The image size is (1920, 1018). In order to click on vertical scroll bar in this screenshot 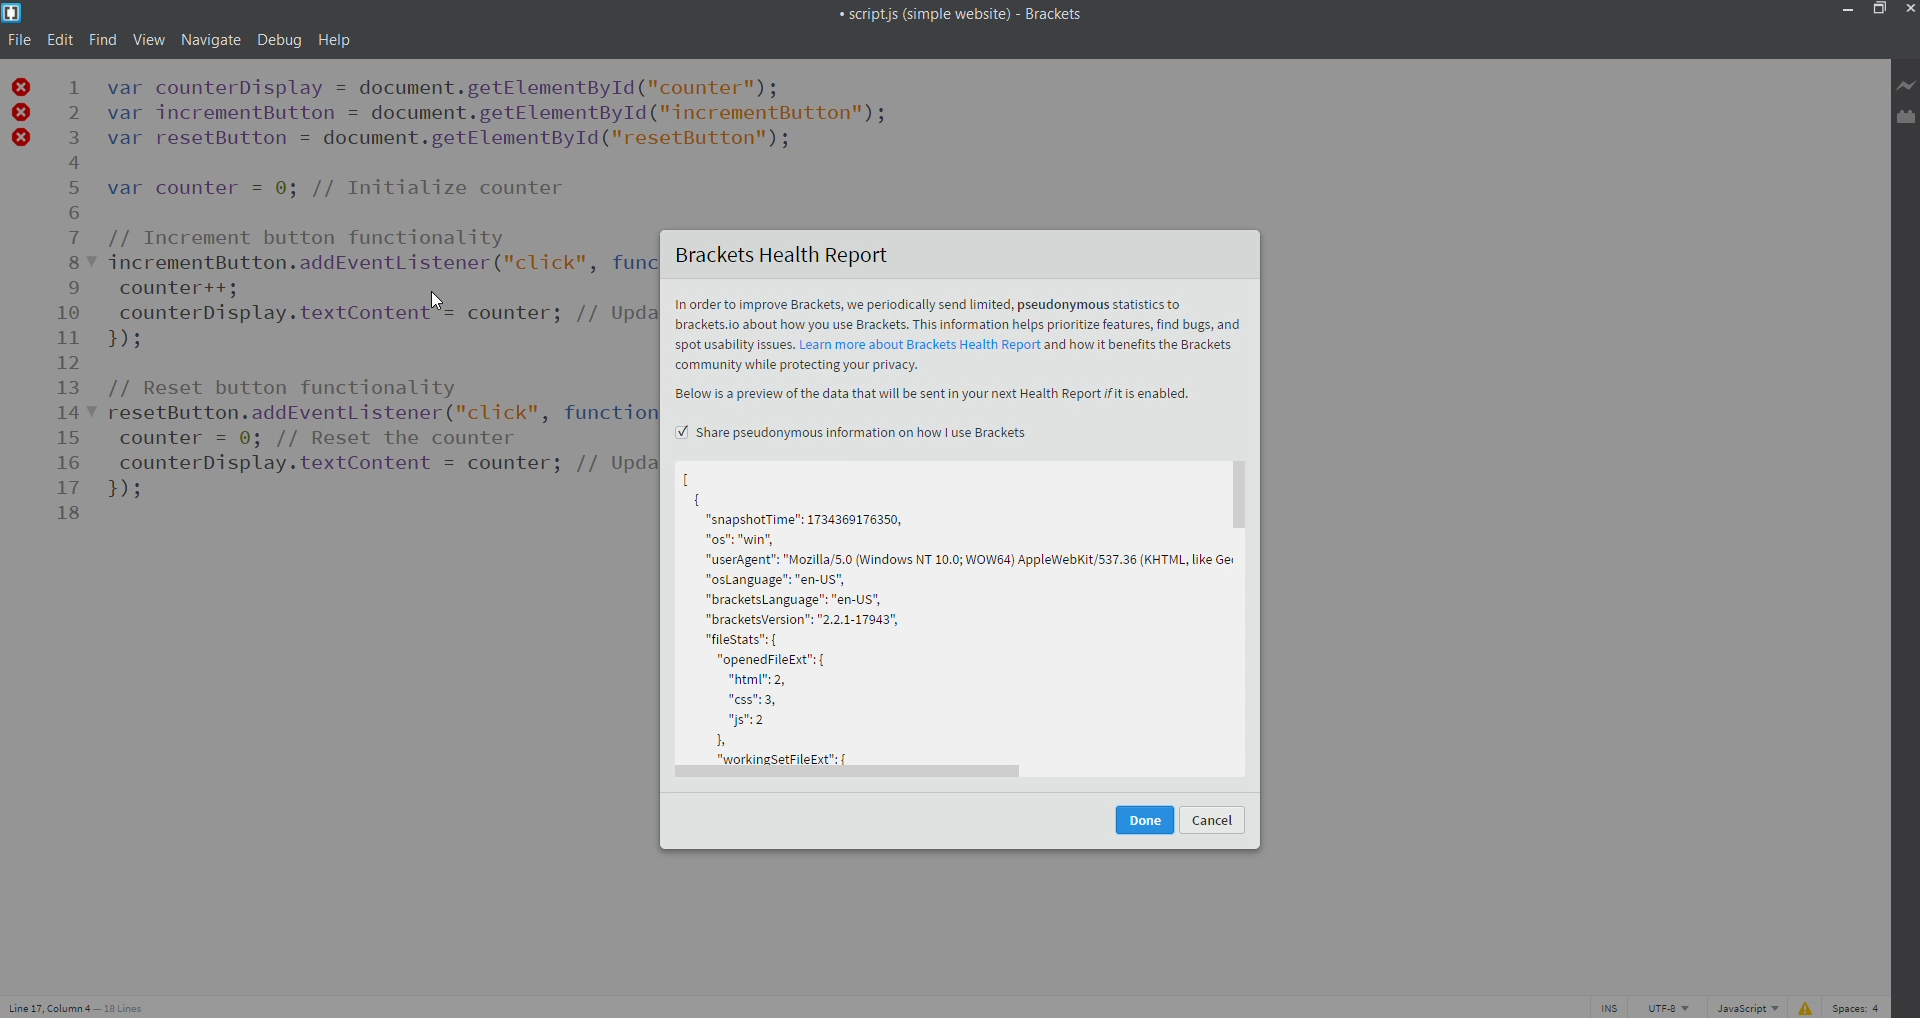, I will do `click(1247, 613)`.